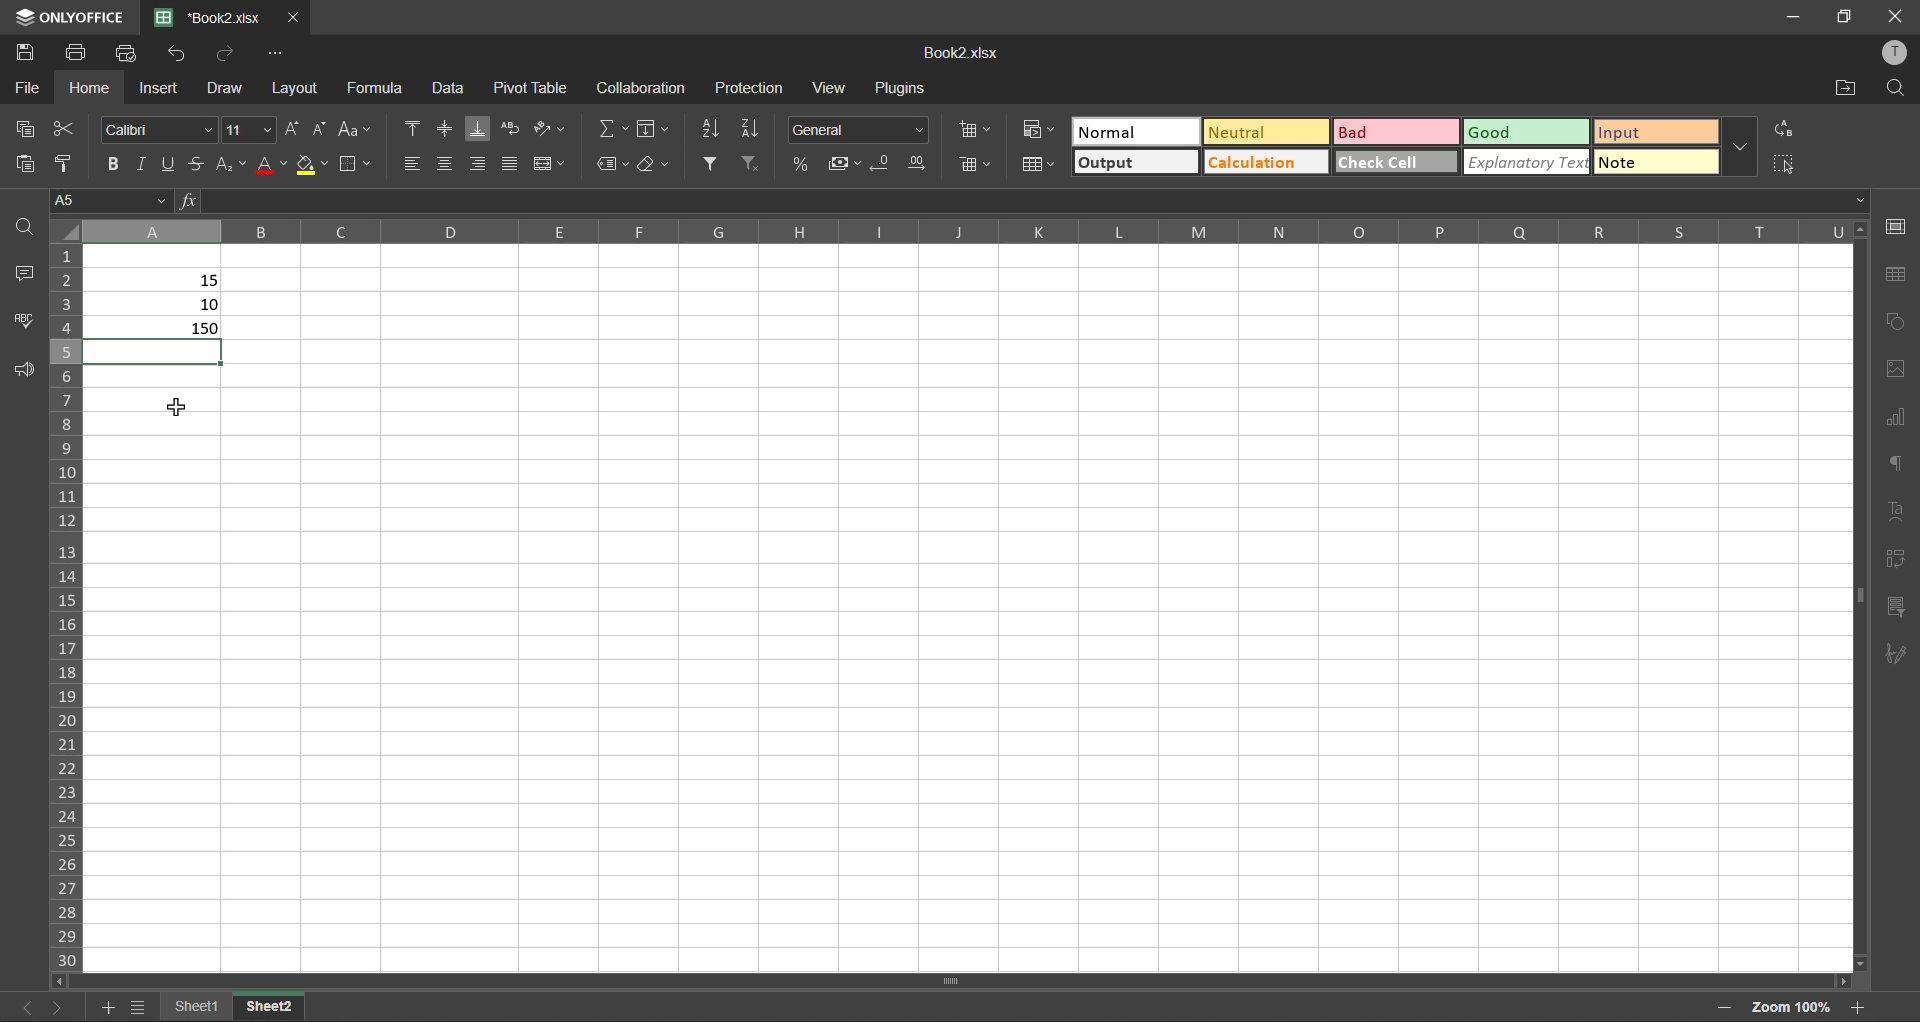  I want to click on customize quick access toolbar, so click(278, 54).